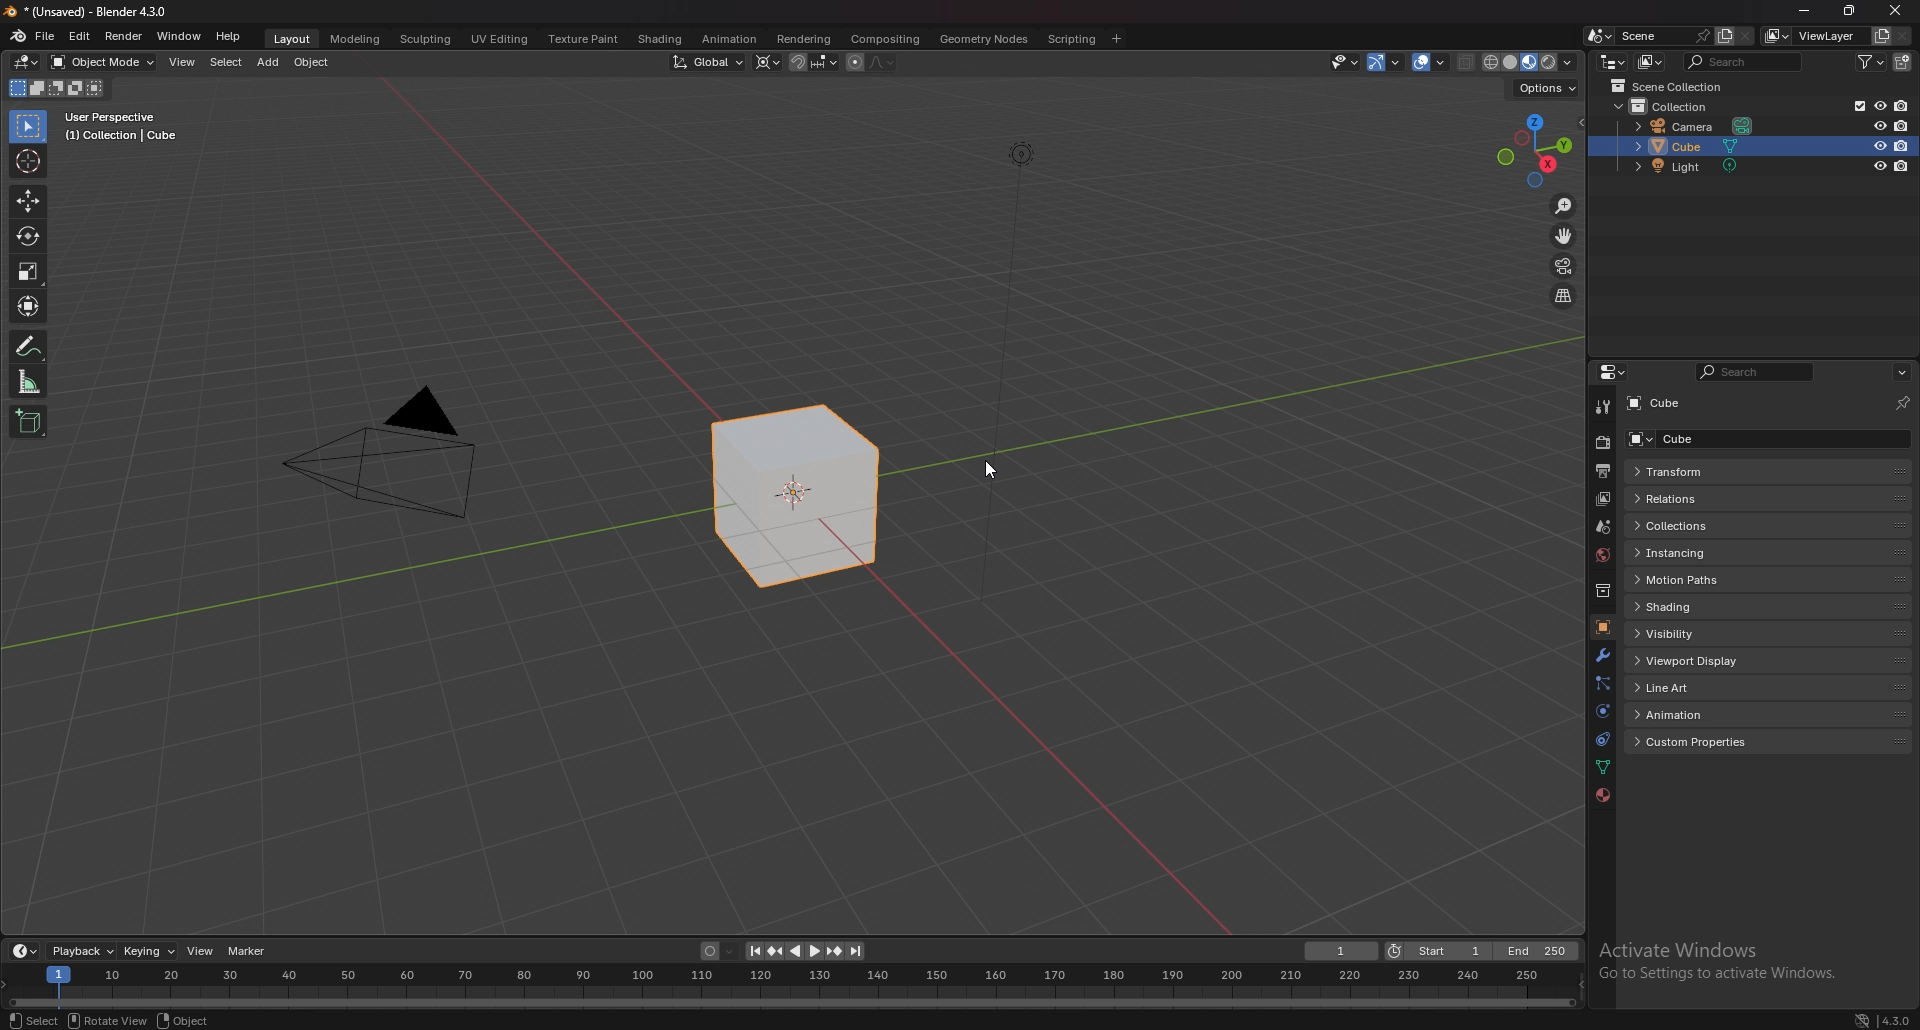 This screenshot has height=1030, width=1920. I want to click on options, so click(1548, 89).